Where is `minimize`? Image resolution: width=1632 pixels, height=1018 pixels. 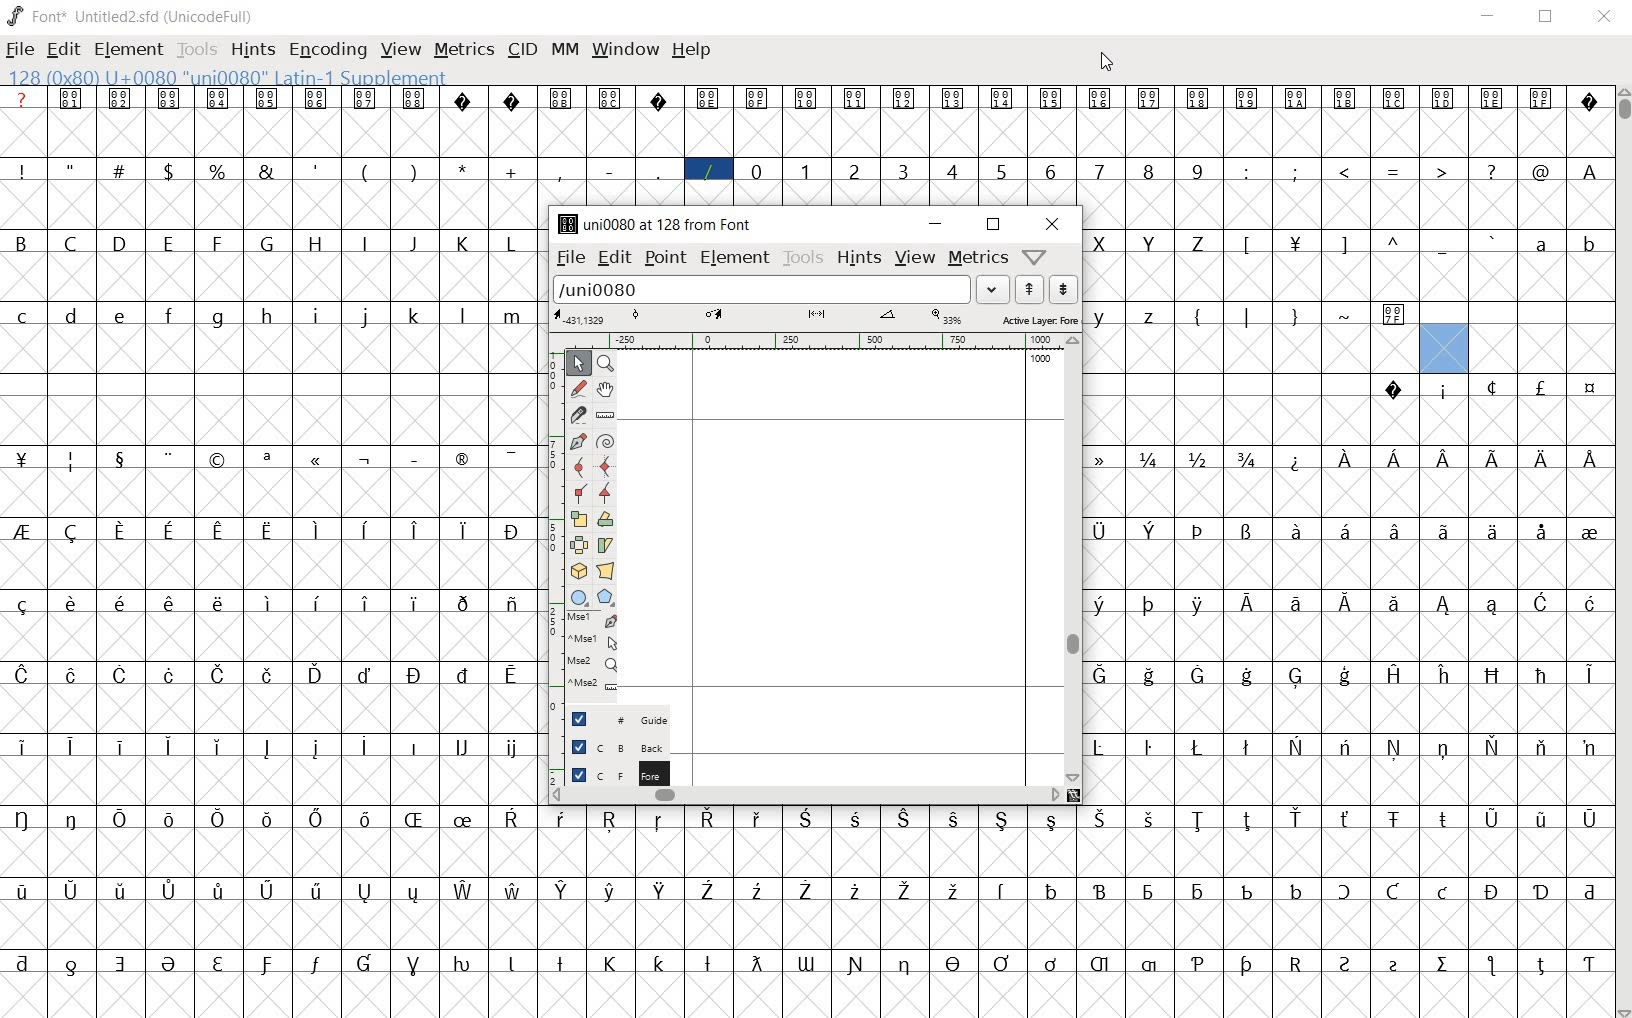
minimize is located at coordinates (936, 223).